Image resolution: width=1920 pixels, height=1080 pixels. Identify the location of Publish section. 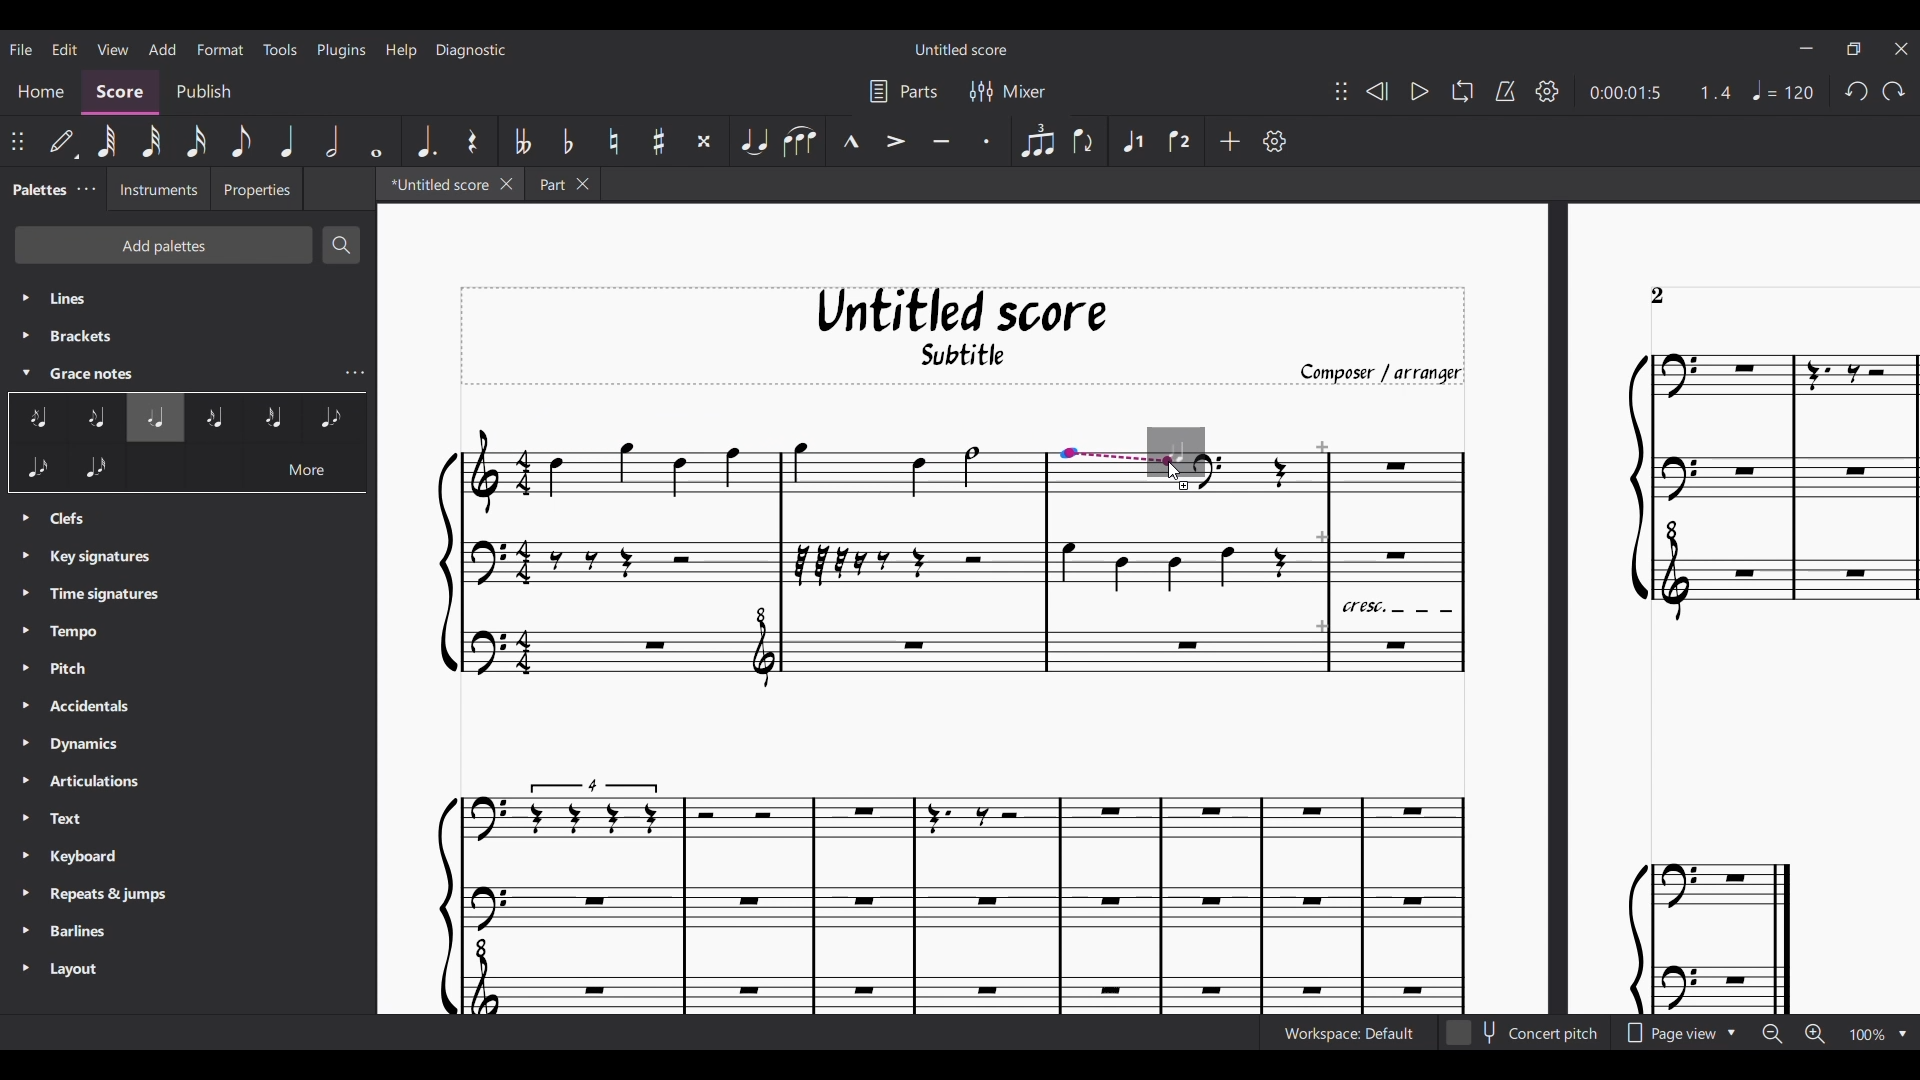
(202, 94).